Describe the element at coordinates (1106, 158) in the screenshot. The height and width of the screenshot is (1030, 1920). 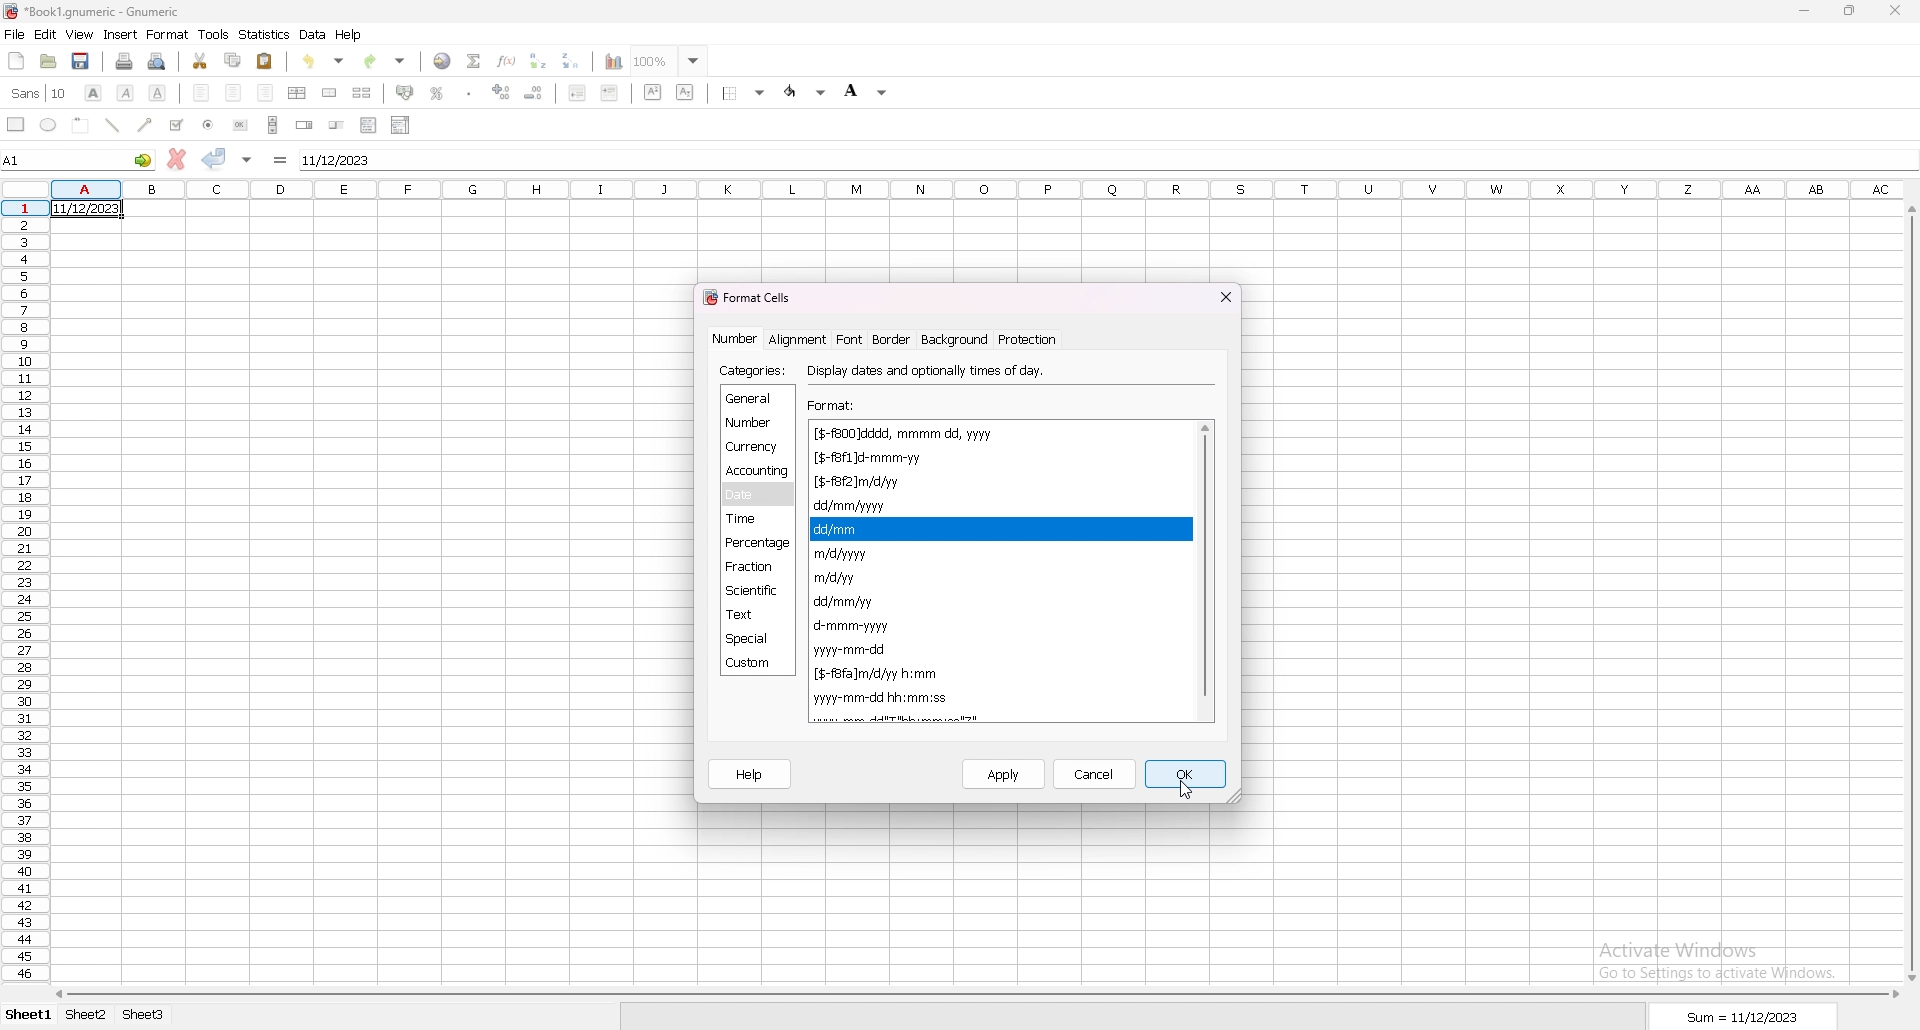
I see `selected cell input` at that location.